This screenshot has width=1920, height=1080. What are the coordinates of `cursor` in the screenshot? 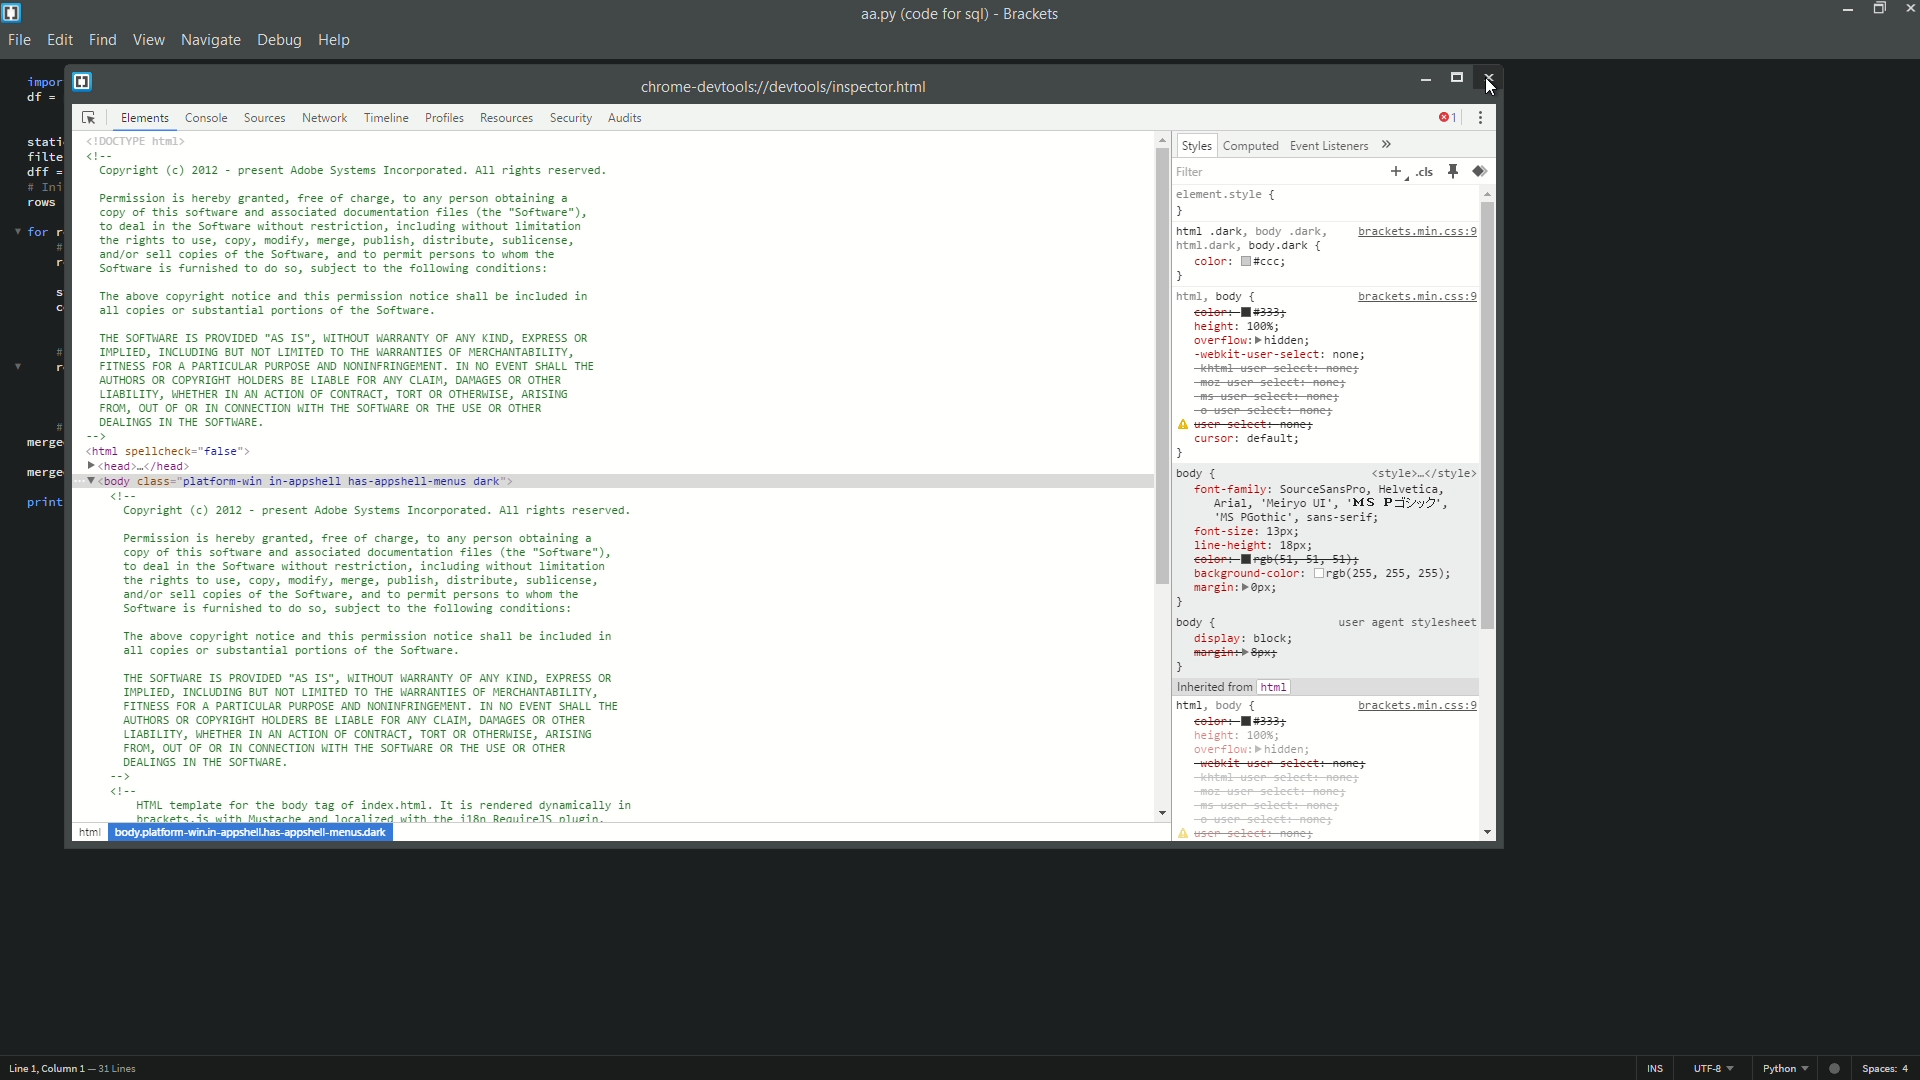 It's located at (1488, 88).